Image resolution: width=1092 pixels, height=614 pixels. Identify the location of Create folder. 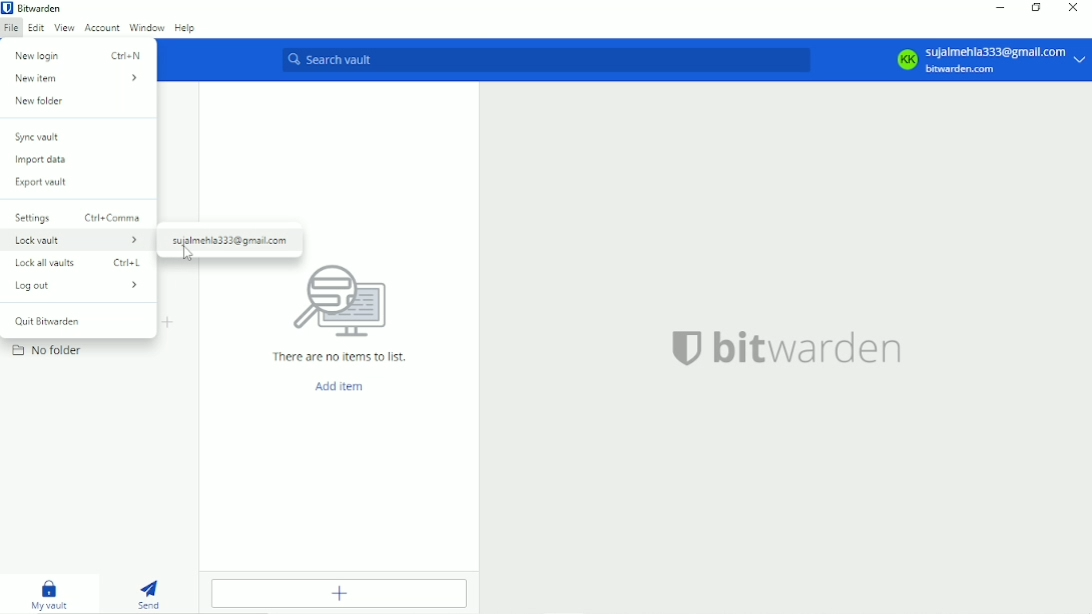
(169, 322).